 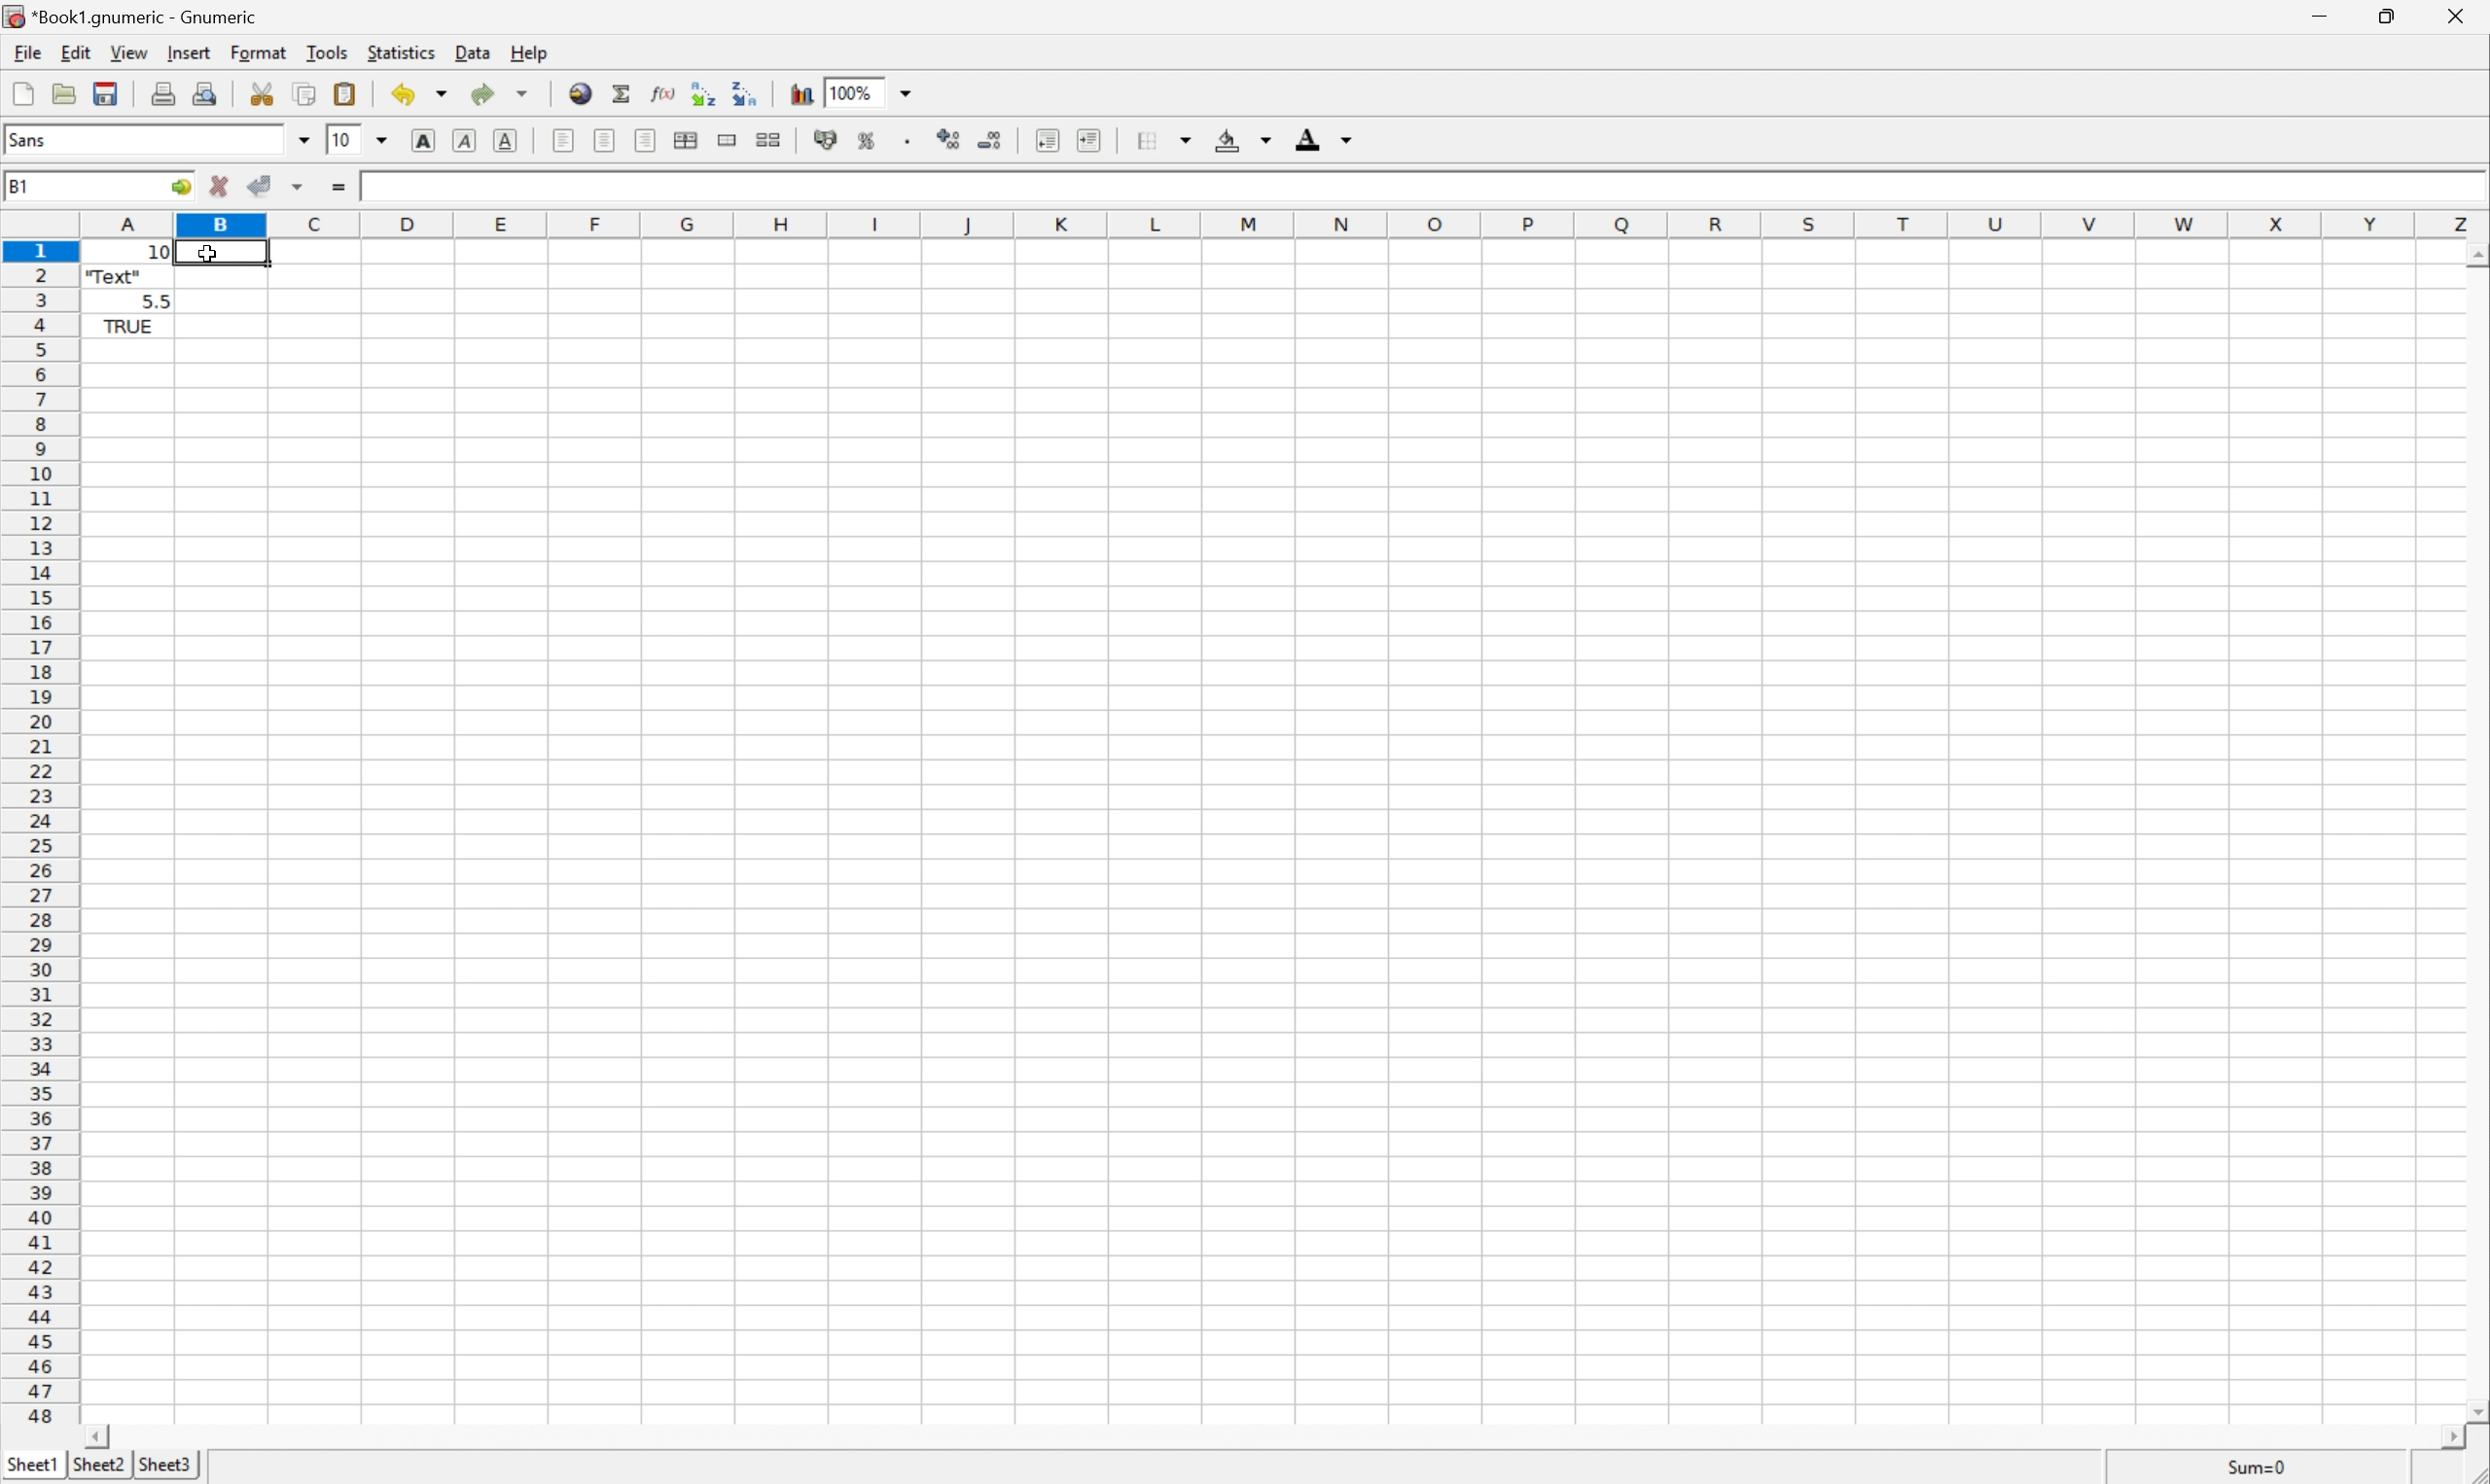 What do you see at coordinates (106, 91) in the screenshot?
I see `Save current workbook` at bounding box center [106, 91].